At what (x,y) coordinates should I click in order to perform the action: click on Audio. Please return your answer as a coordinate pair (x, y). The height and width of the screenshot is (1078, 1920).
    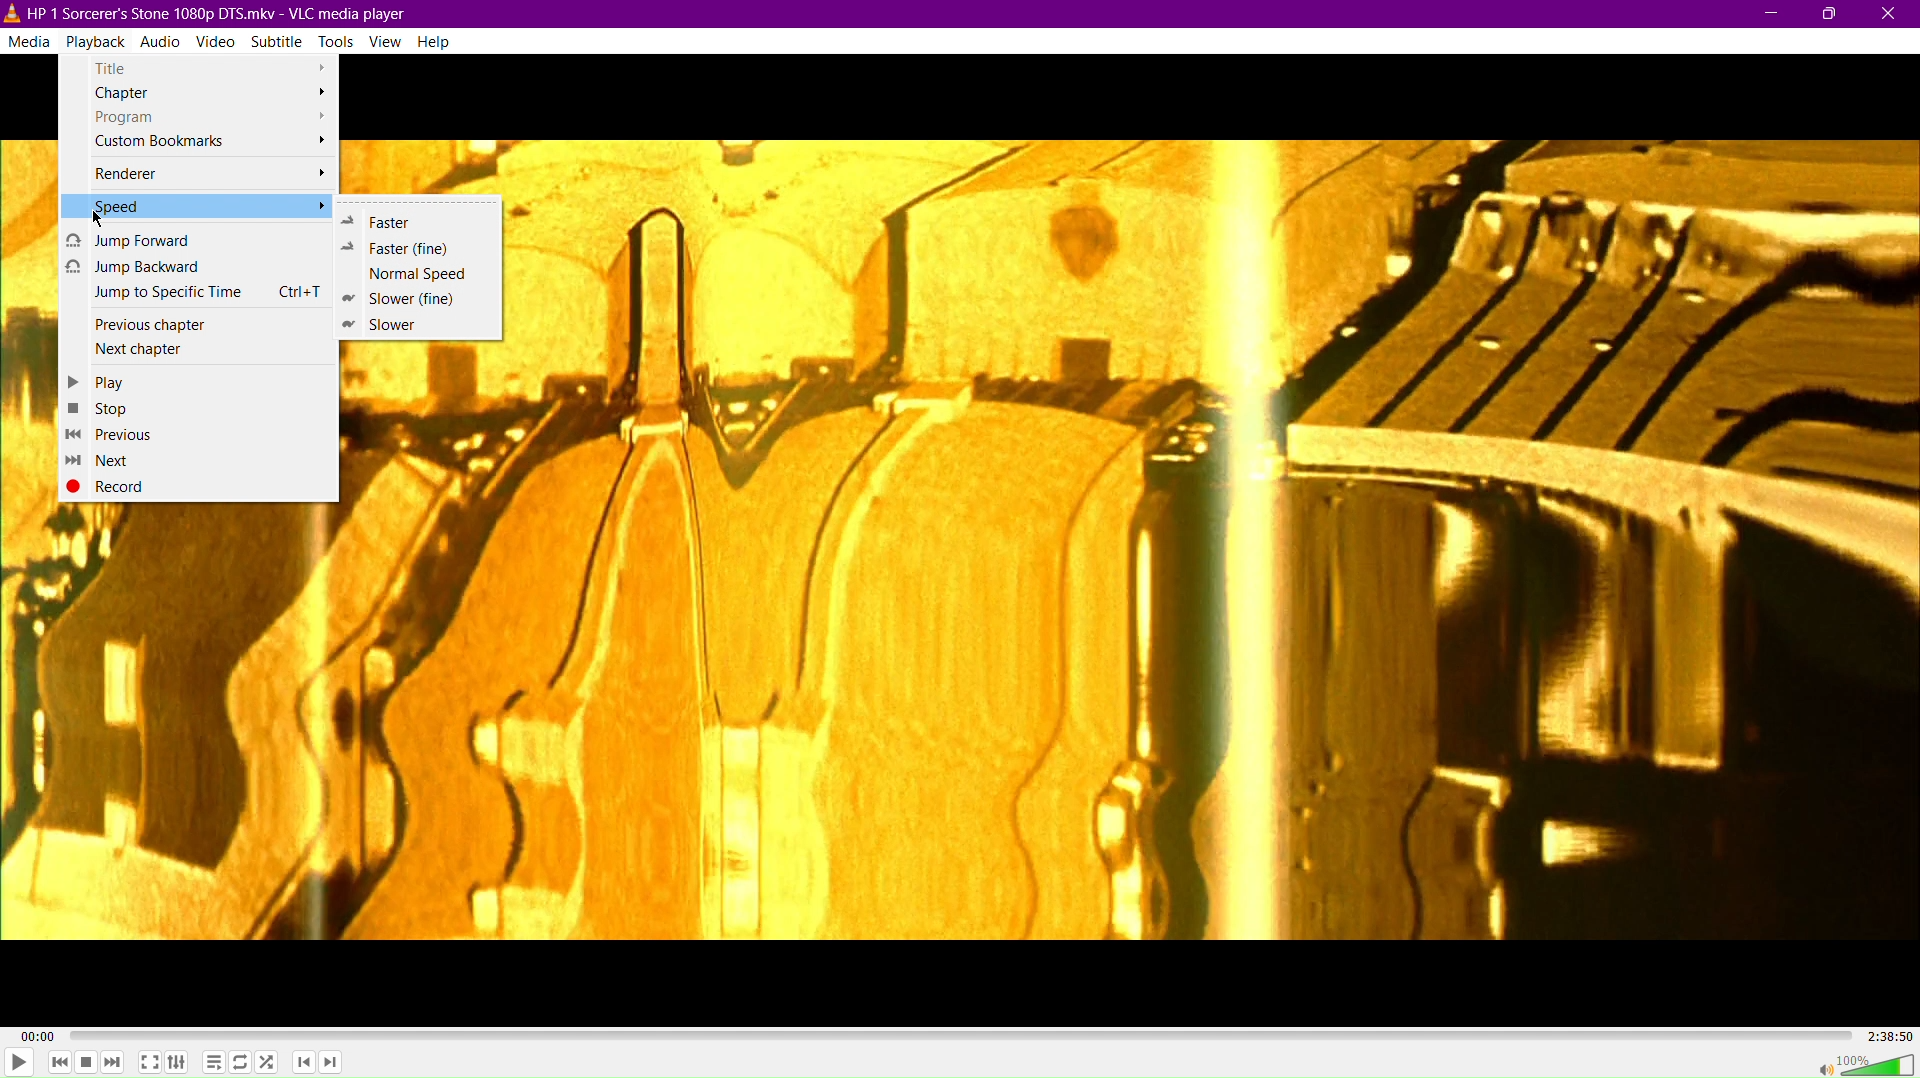
    Looking at the image, I should click on (163, 39).